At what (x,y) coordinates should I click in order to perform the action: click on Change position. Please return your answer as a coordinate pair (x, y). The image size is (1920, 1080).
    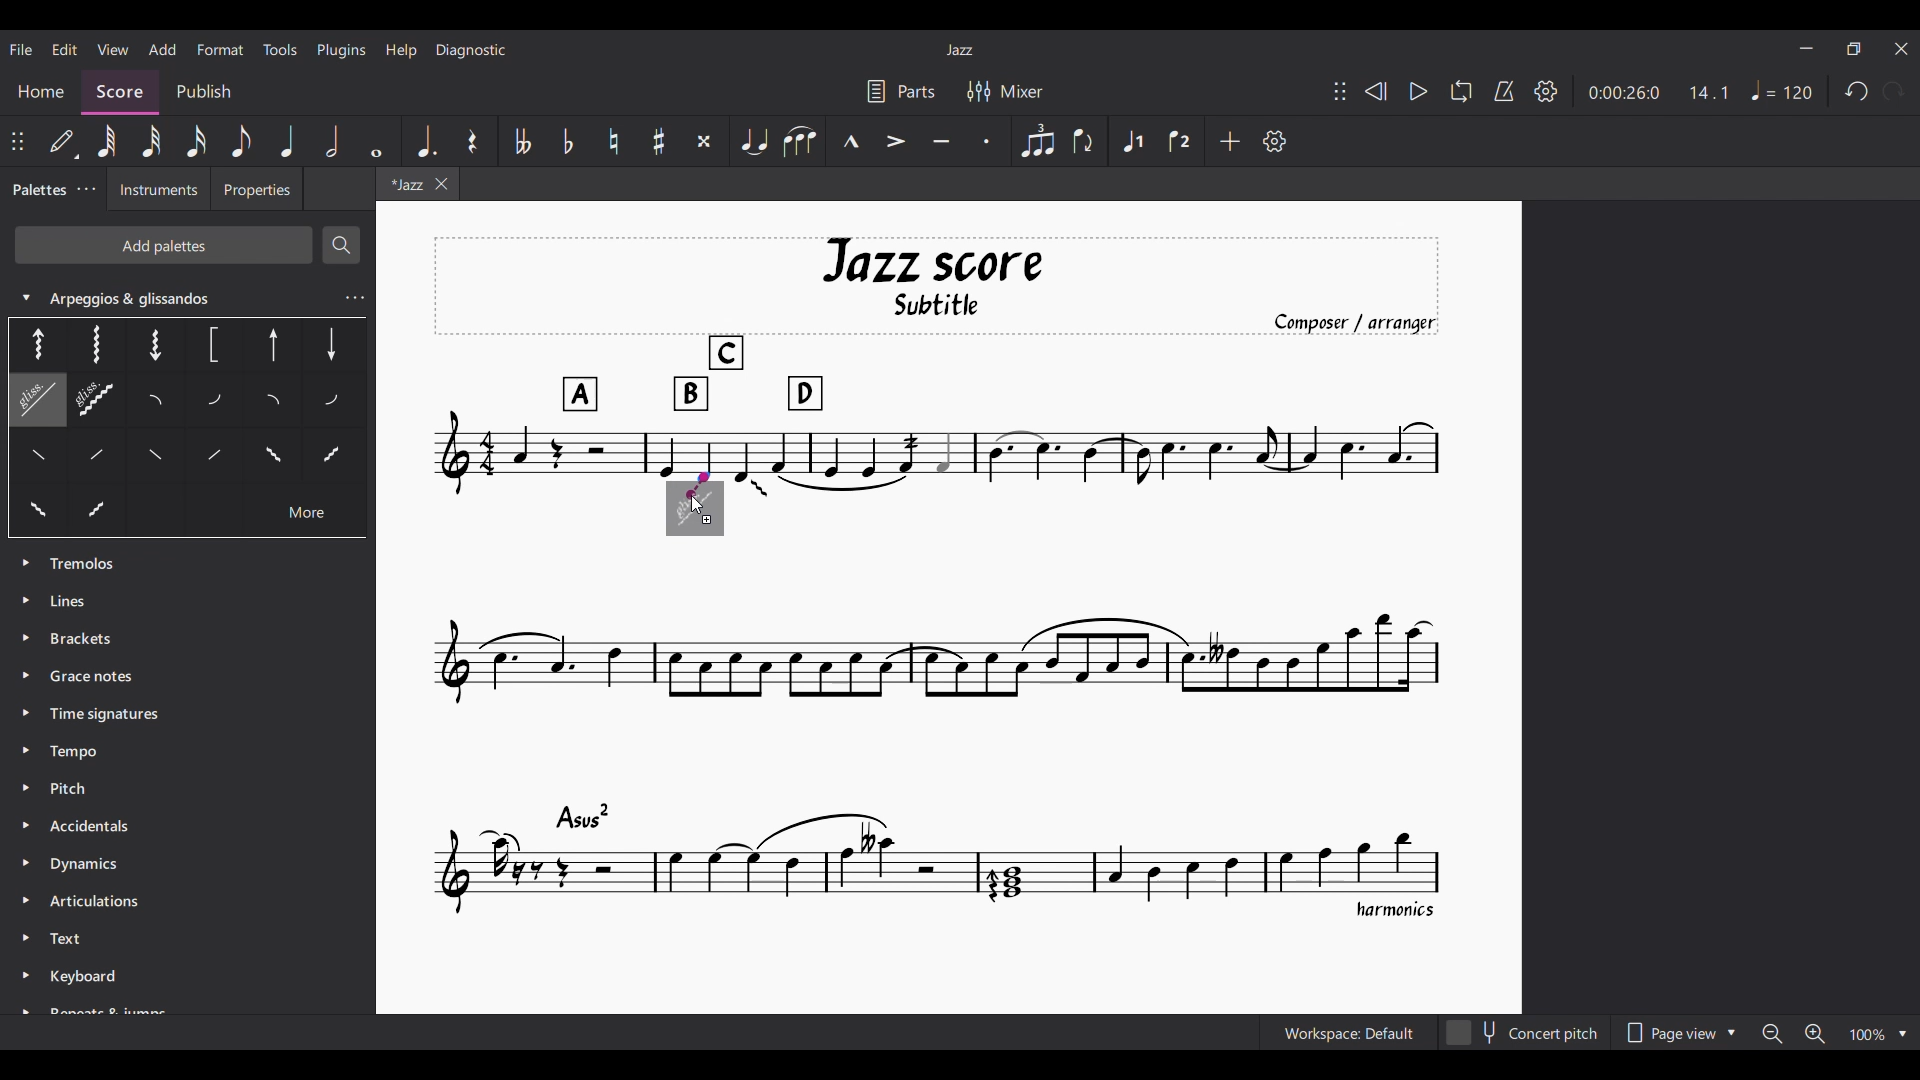
    Looking at the image, I should click on (1340, 91).